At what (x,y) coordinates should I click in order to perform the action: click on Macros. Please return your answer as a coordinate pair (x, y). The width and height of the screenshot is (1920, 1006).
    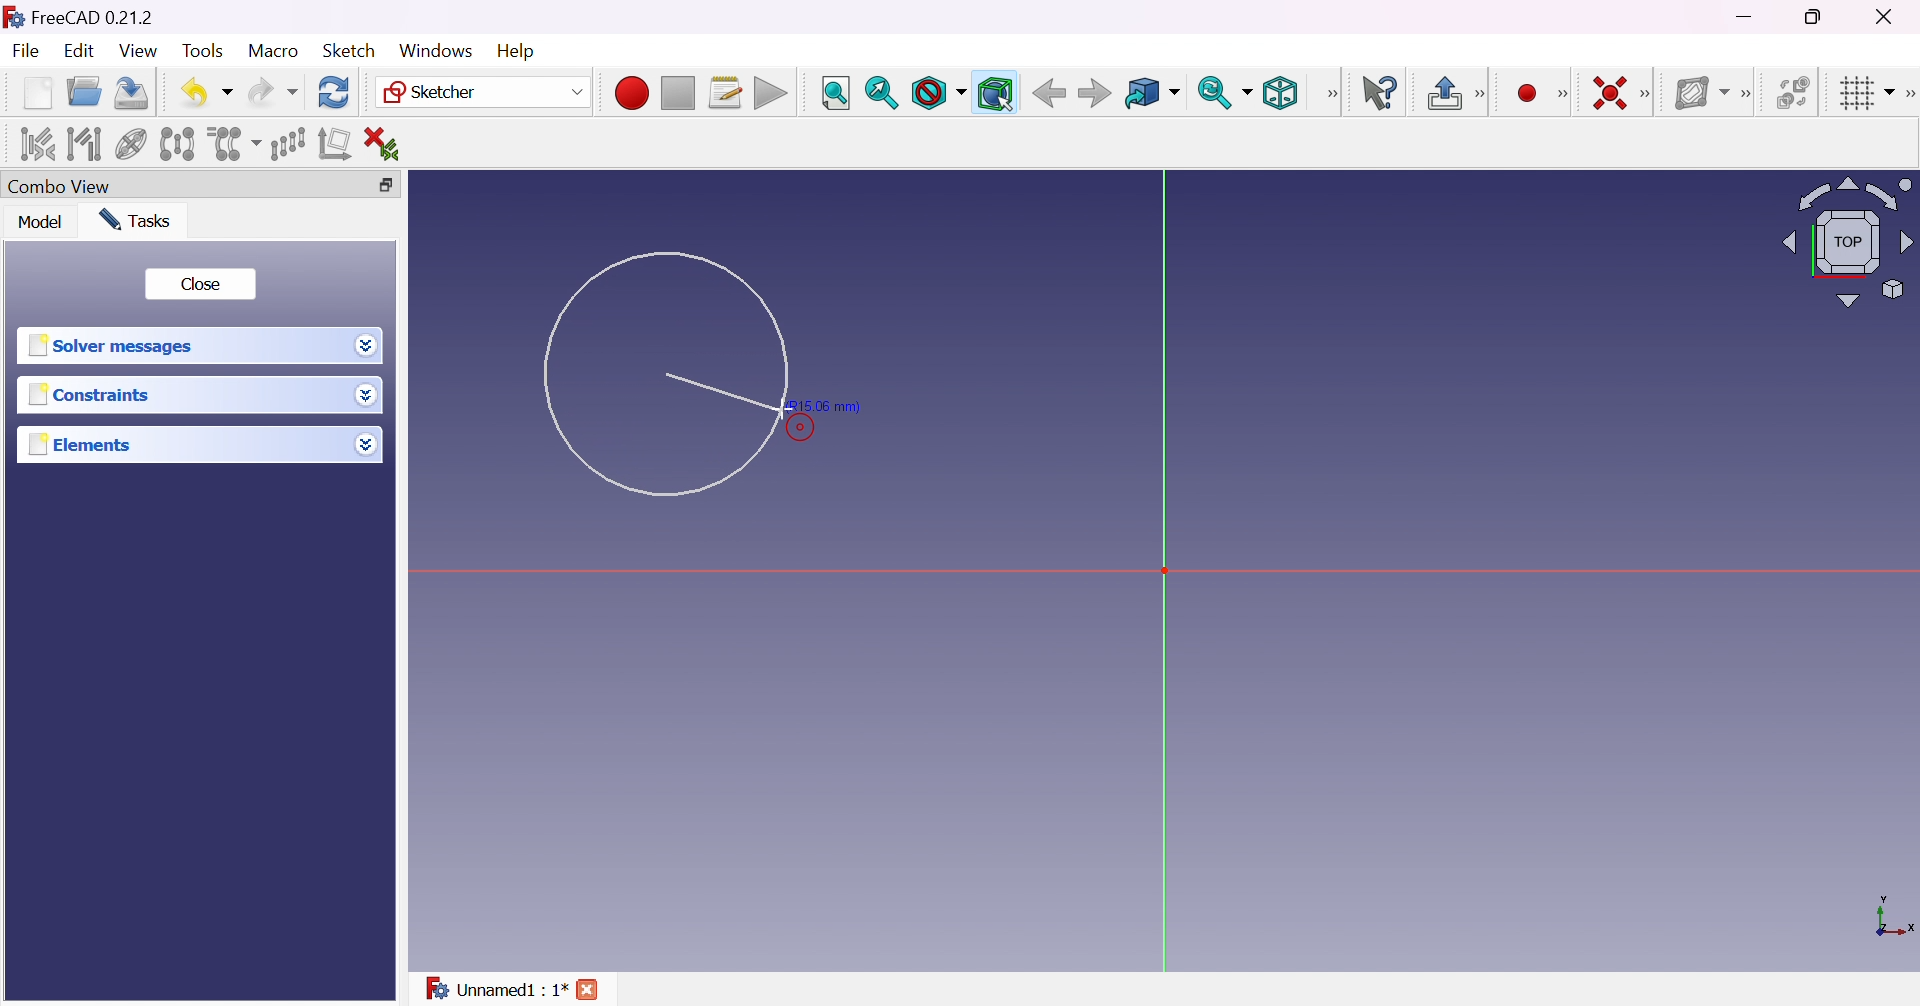
    Looking at the image, I should click on (726, 93).